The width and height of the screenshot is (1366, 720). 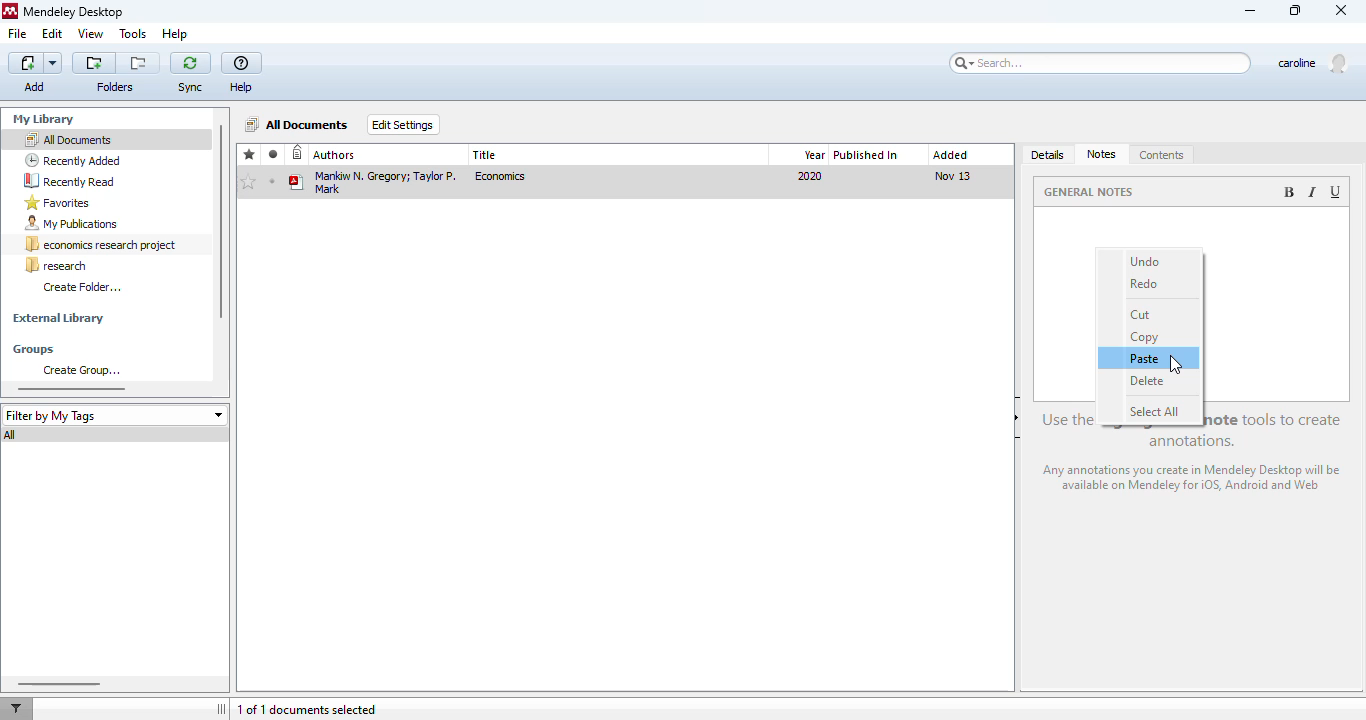 I want to click on help, so click(x=175, y=34).